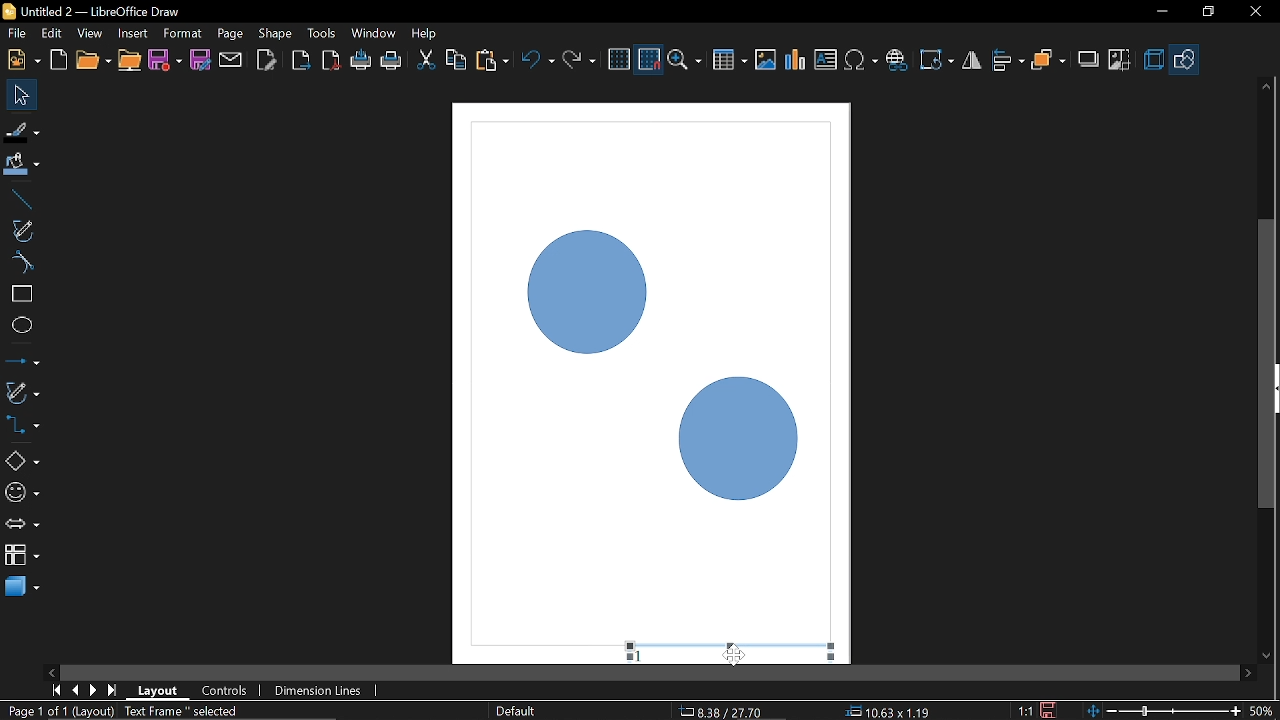 The width and height of the screenshot is (1280, 720). I want to click on Insert hyperlink, so click(897, 60).